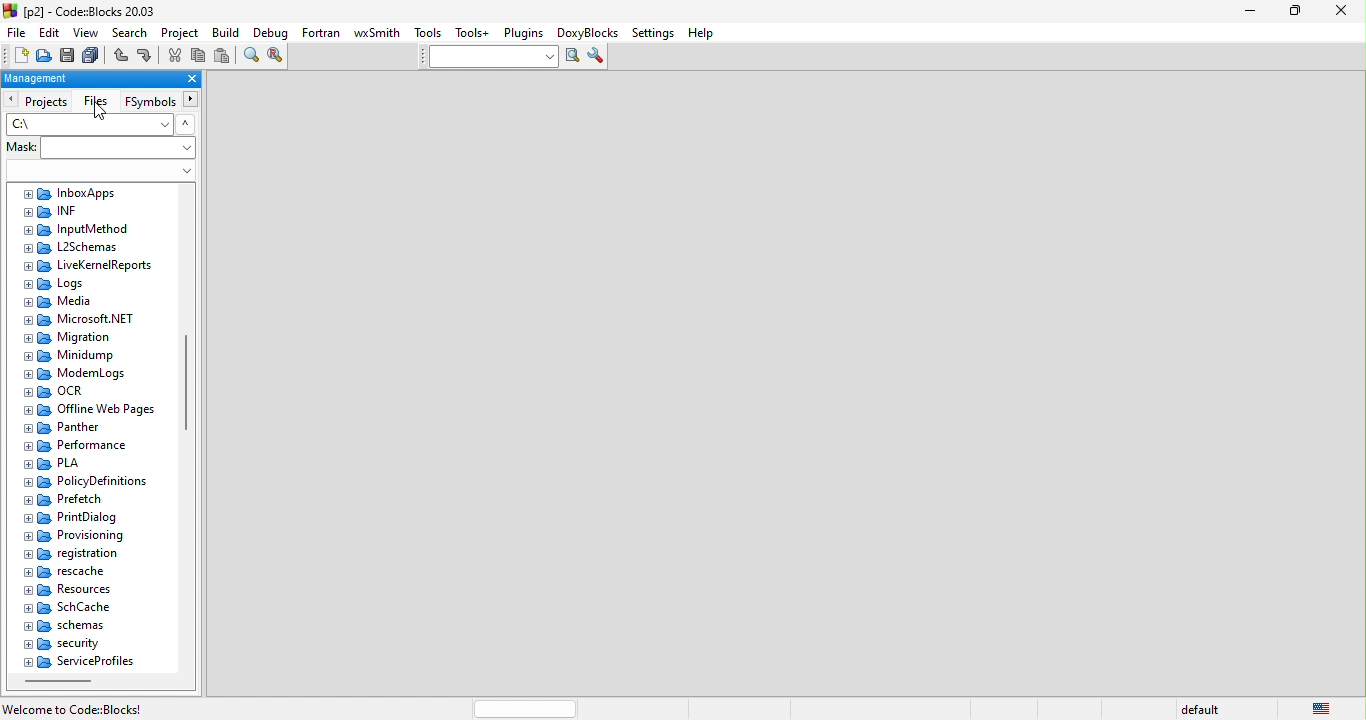 The image size is (1366, 720). What do you see at coordinates (62, 463) in the screenshot?
I see `pla` at bounding box center [62, 463].